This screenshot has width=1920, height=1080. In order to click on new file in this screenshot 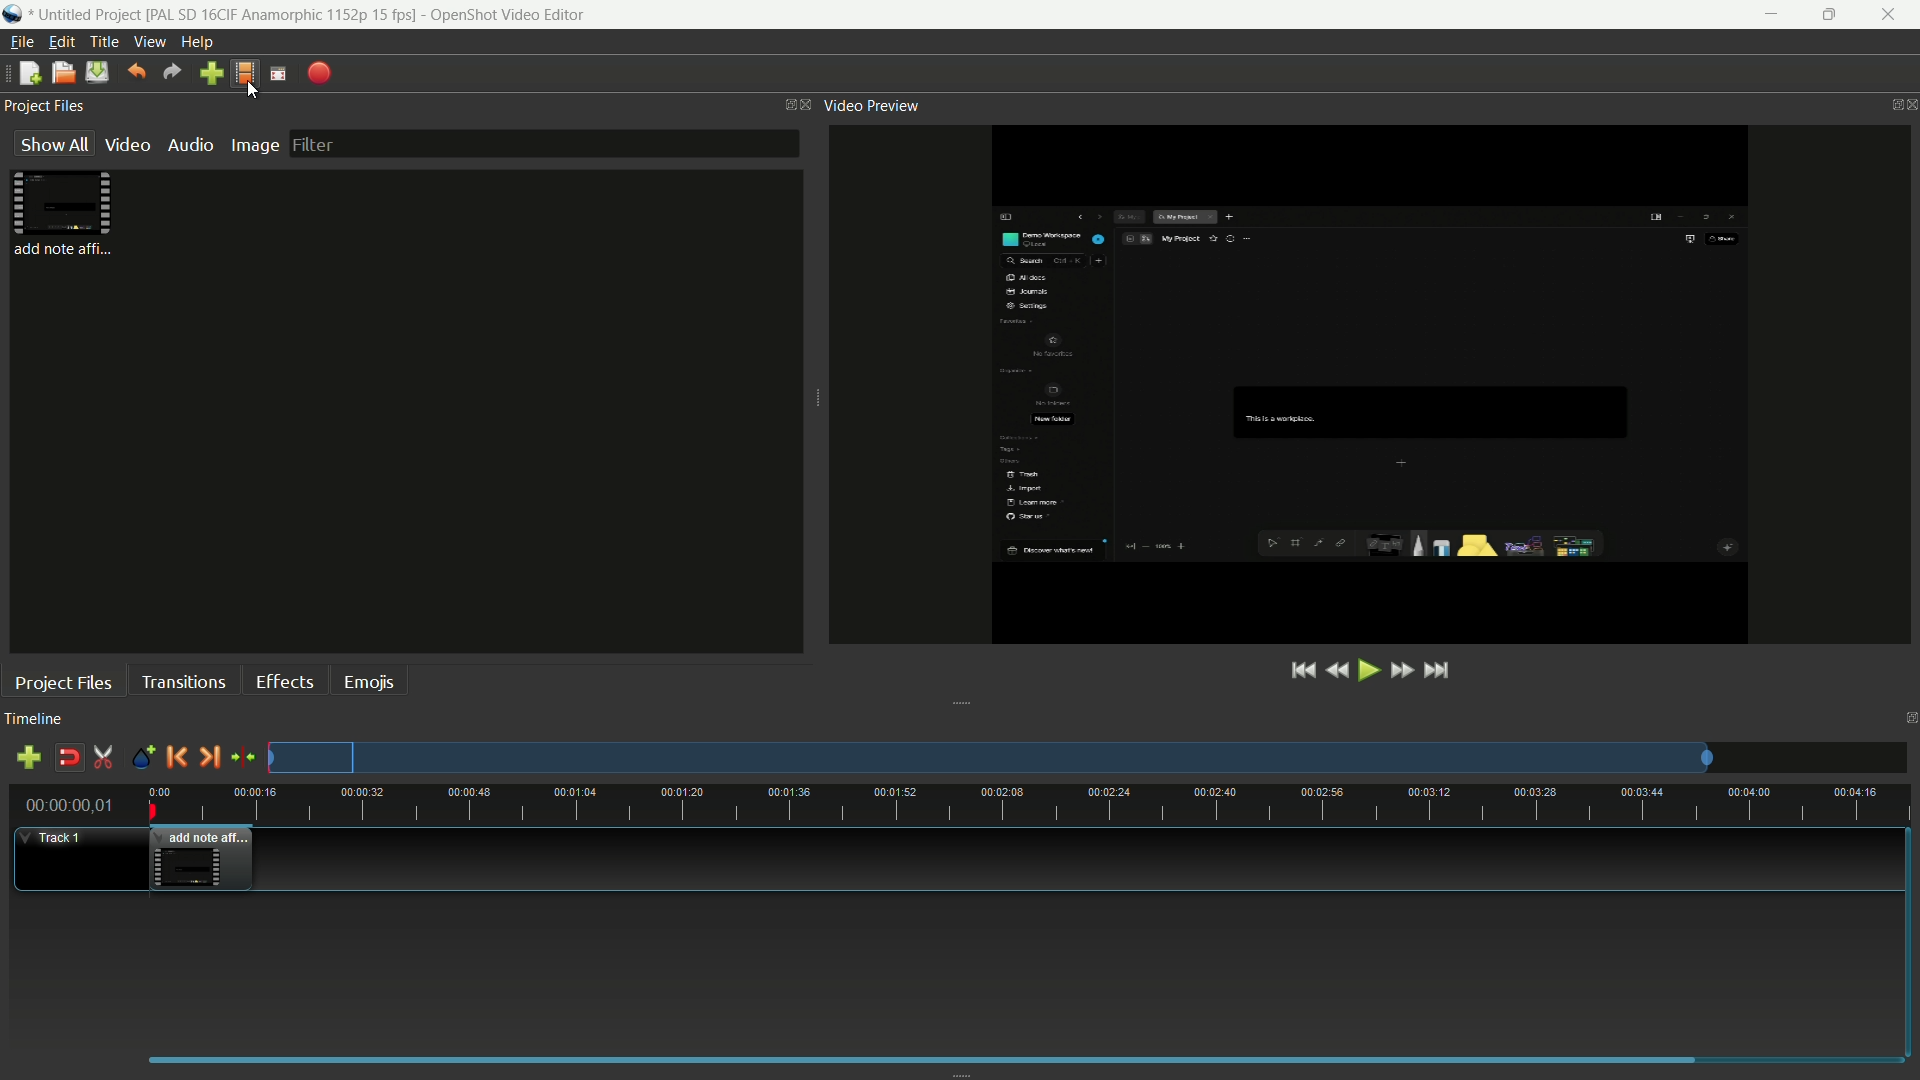, I will do `click(25, 75)`.